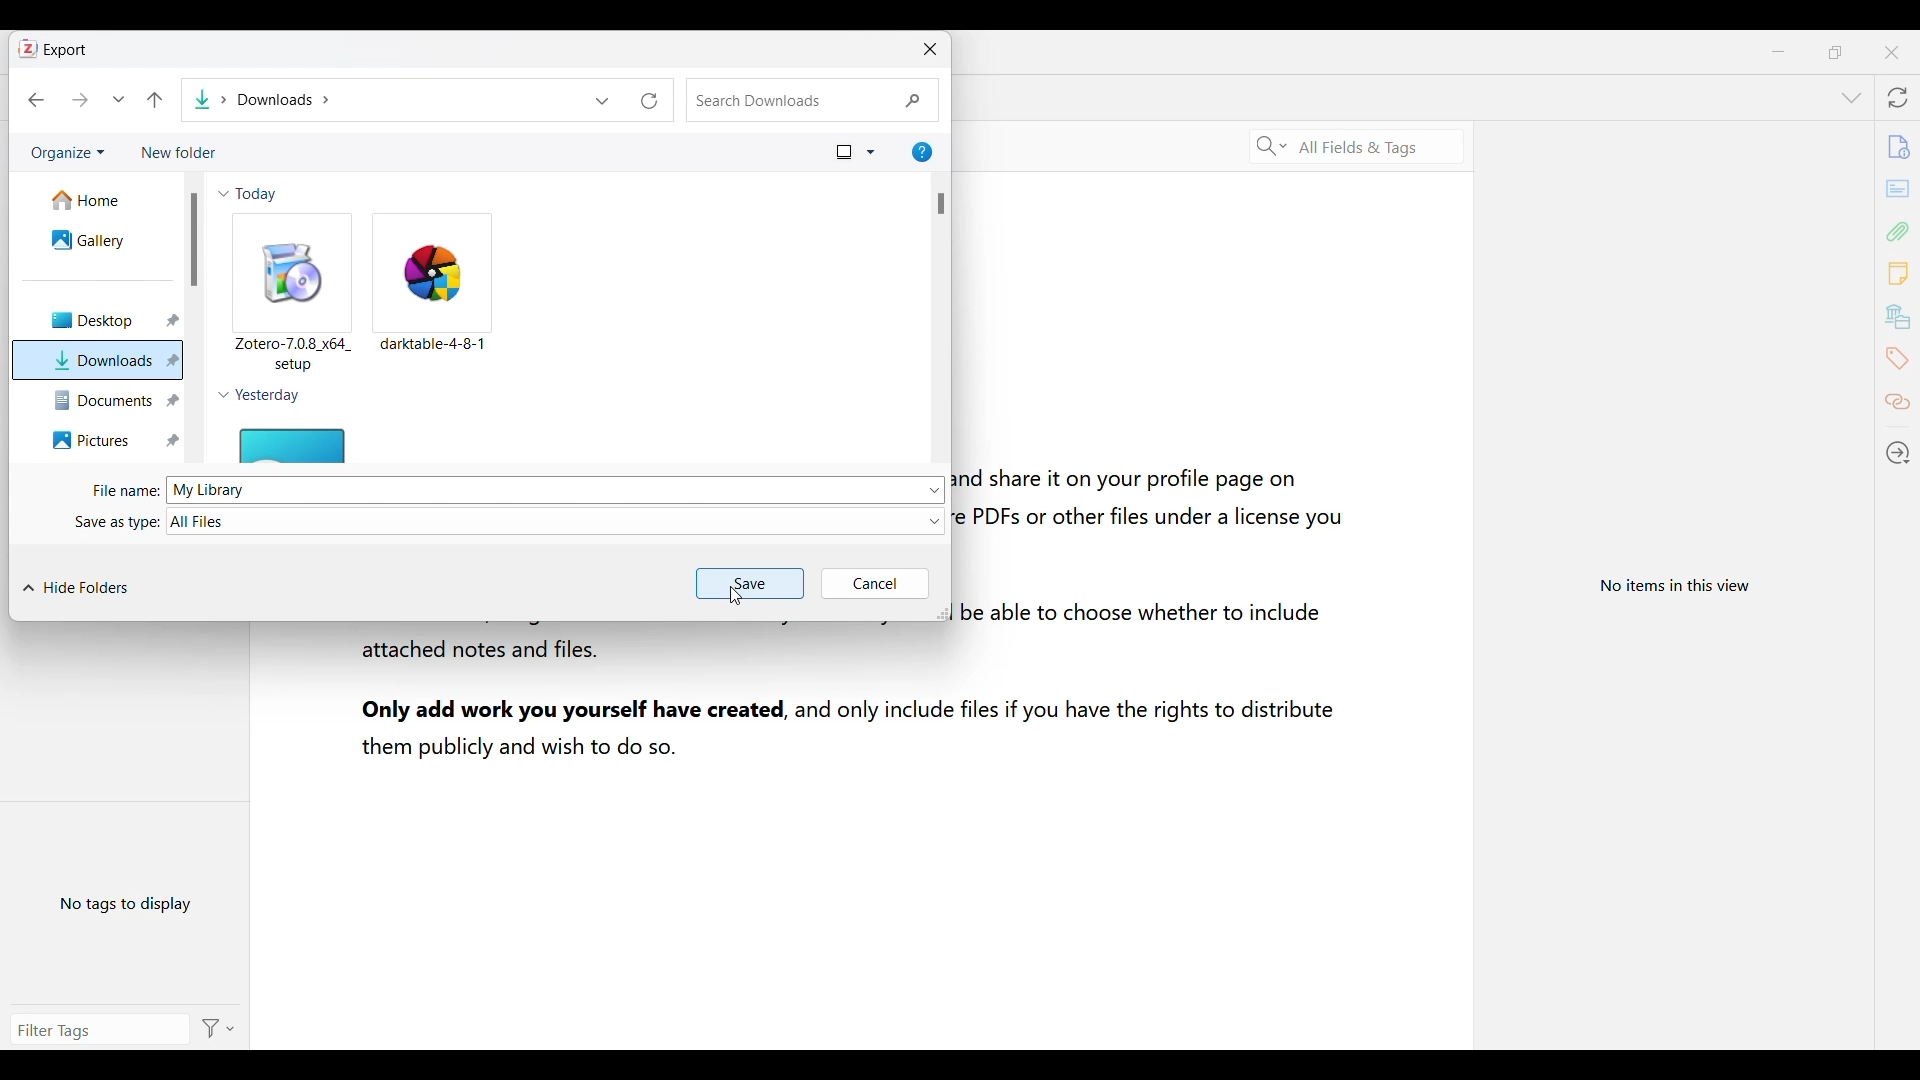 Image resolution: width=1920 pixels, height=1080 pixels. I want to click on Home, so click(85, 202).